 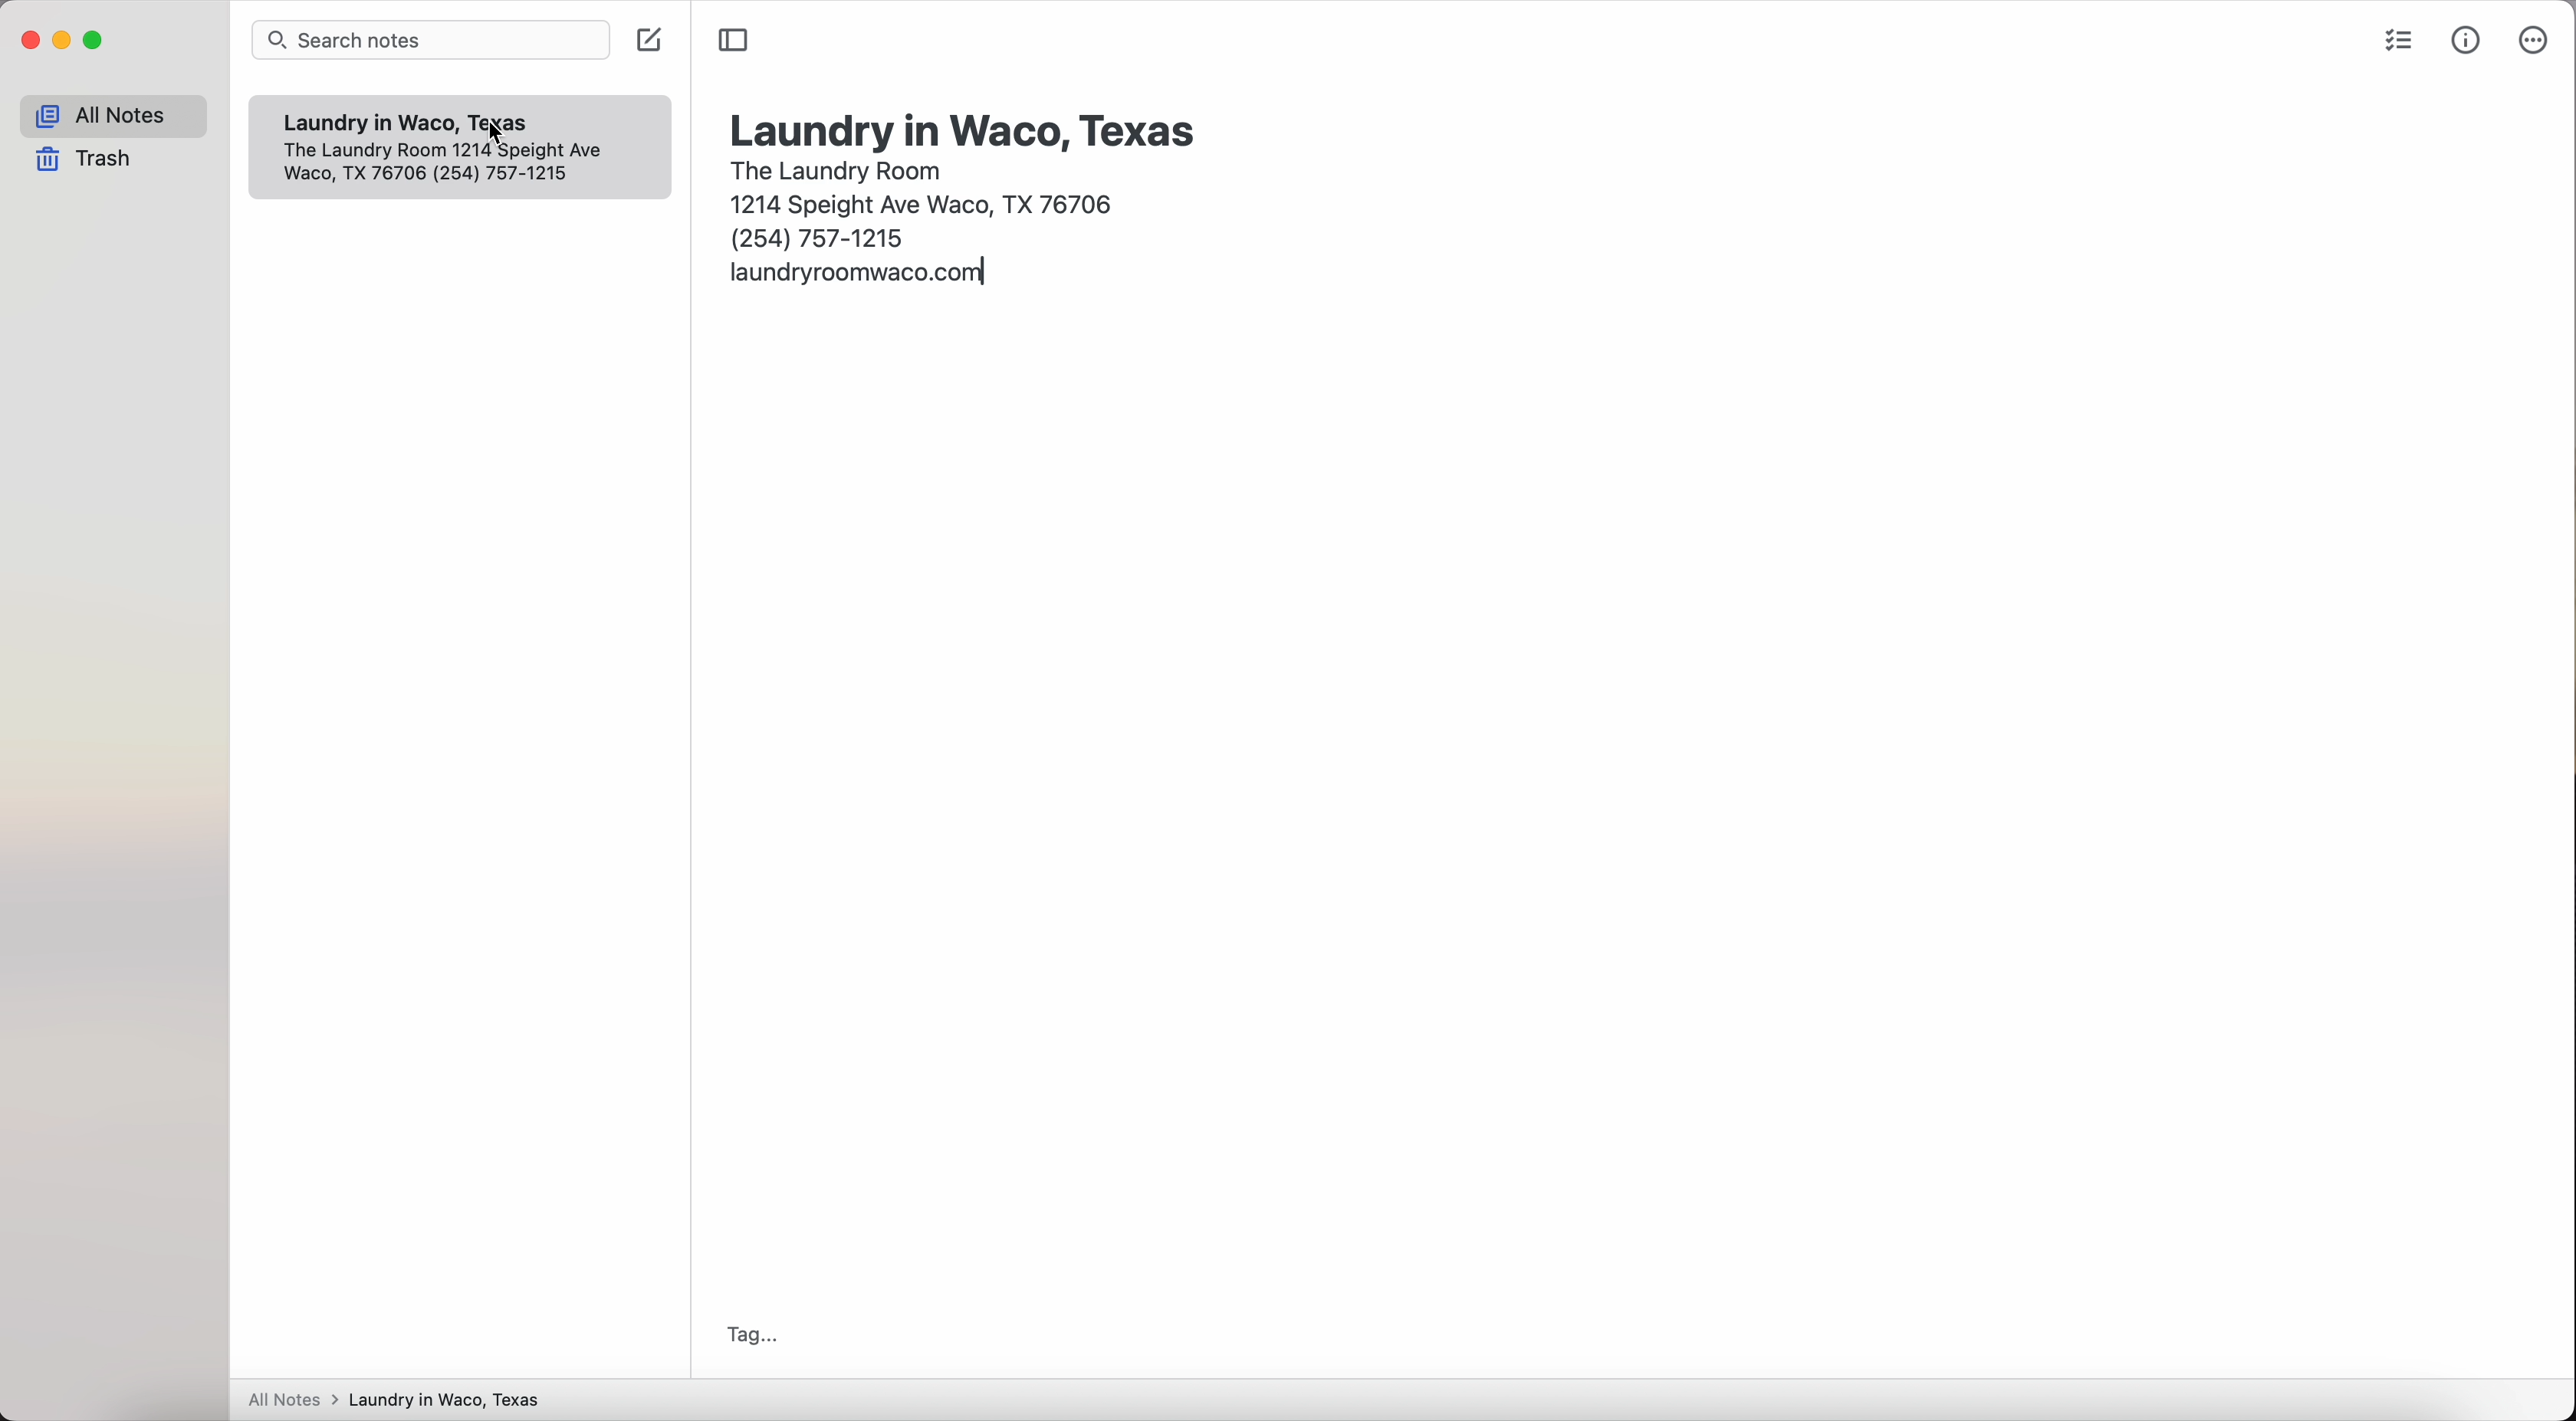 What do you see at coordinates (403, 1401) in the screenshot?
I see `All notes > Laundry in Waco, Texas` at bounding box center [403, 1401].